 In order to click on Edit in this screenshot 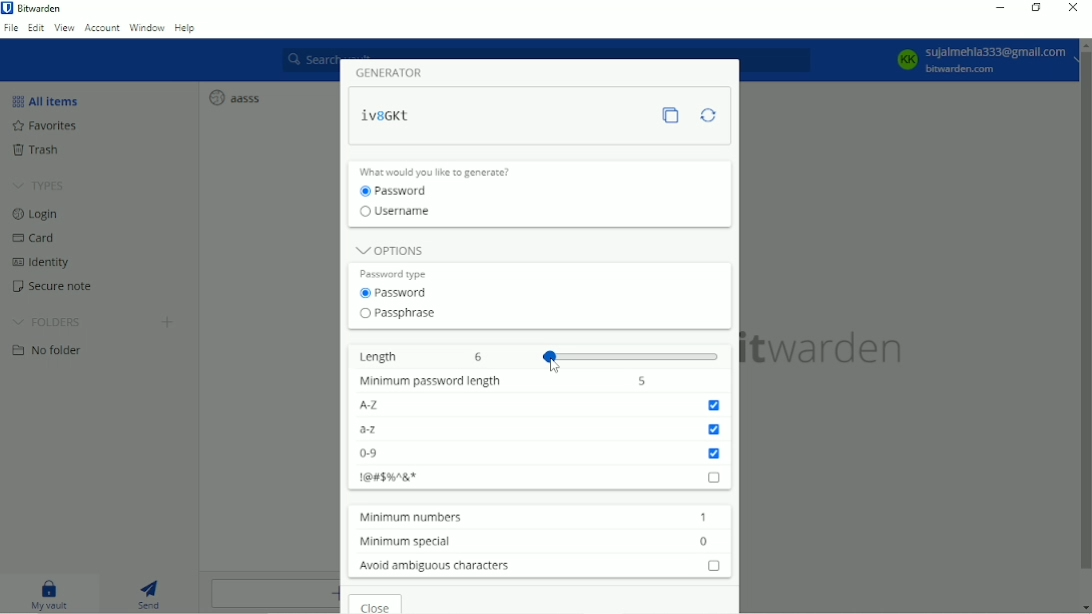, I will do `click(36, 29)`.